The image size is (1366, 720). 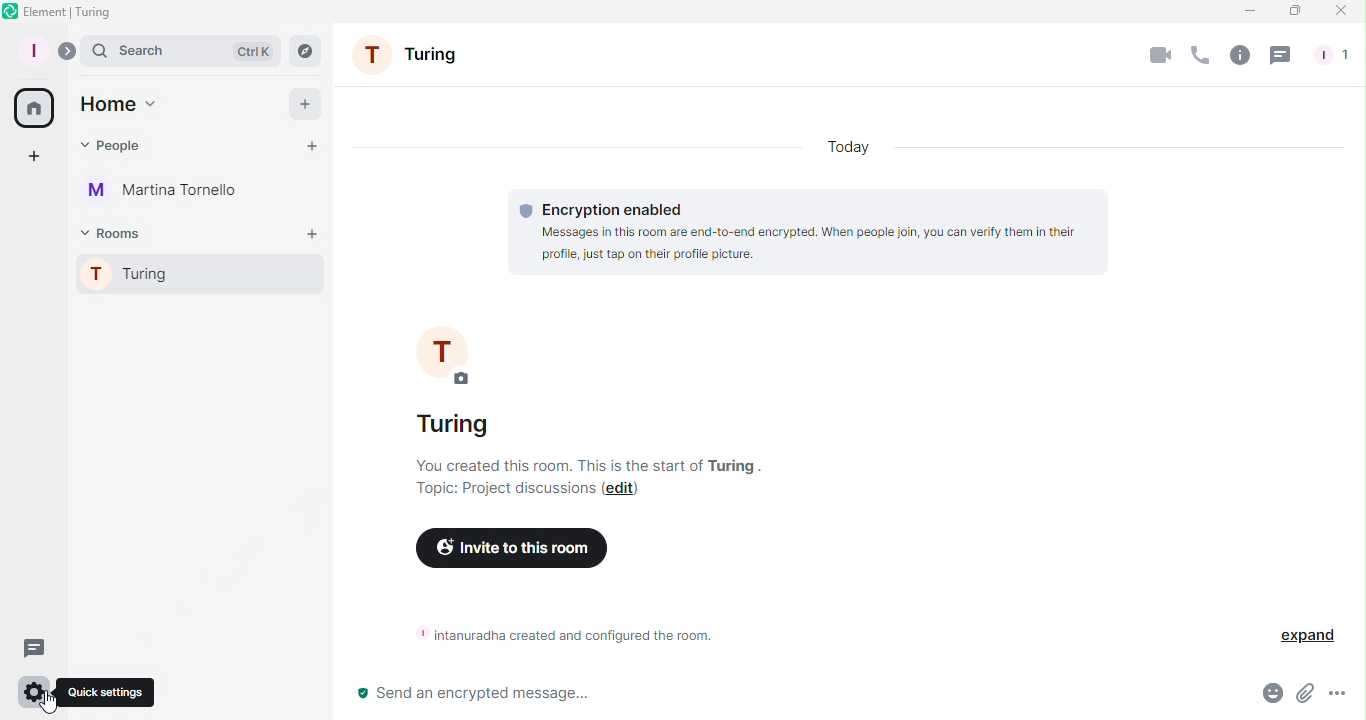 I want to click on Add, so click(x=303, y=101).